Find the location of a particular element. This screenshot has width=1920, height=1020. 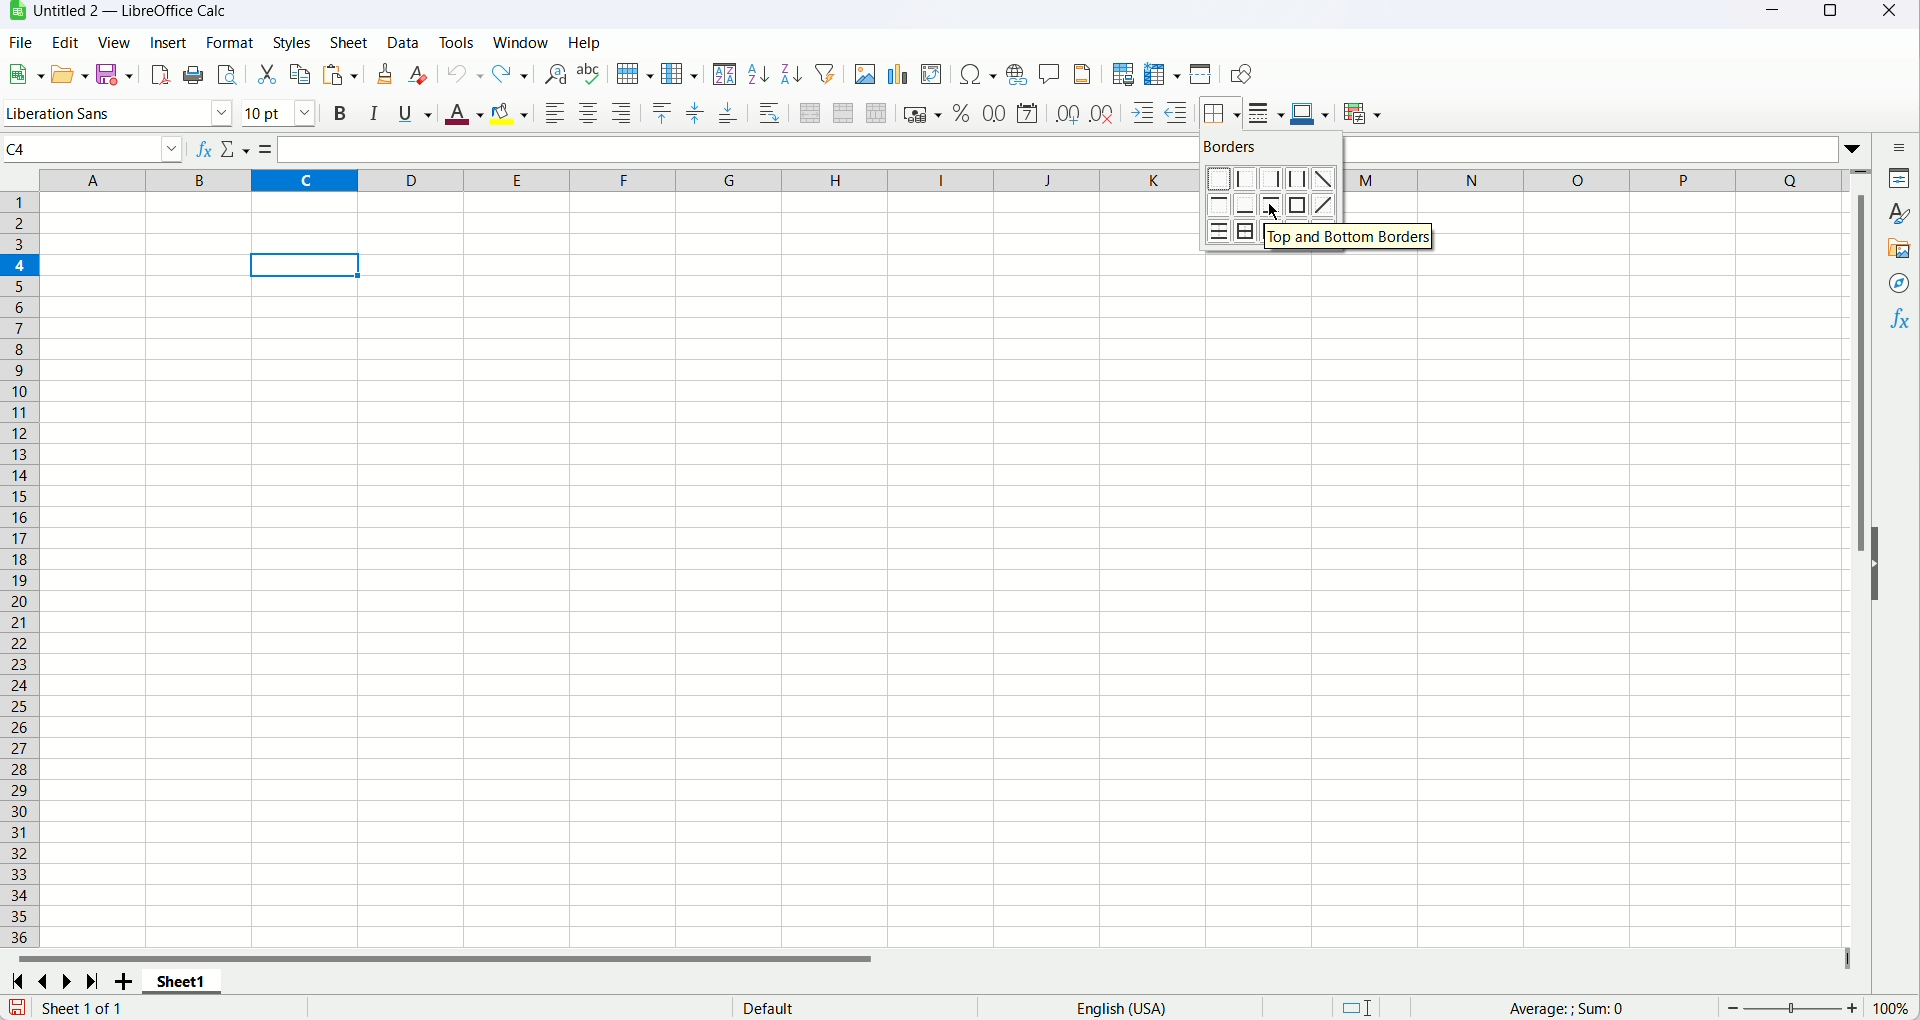

Italic is located at coordinates (375, 114).